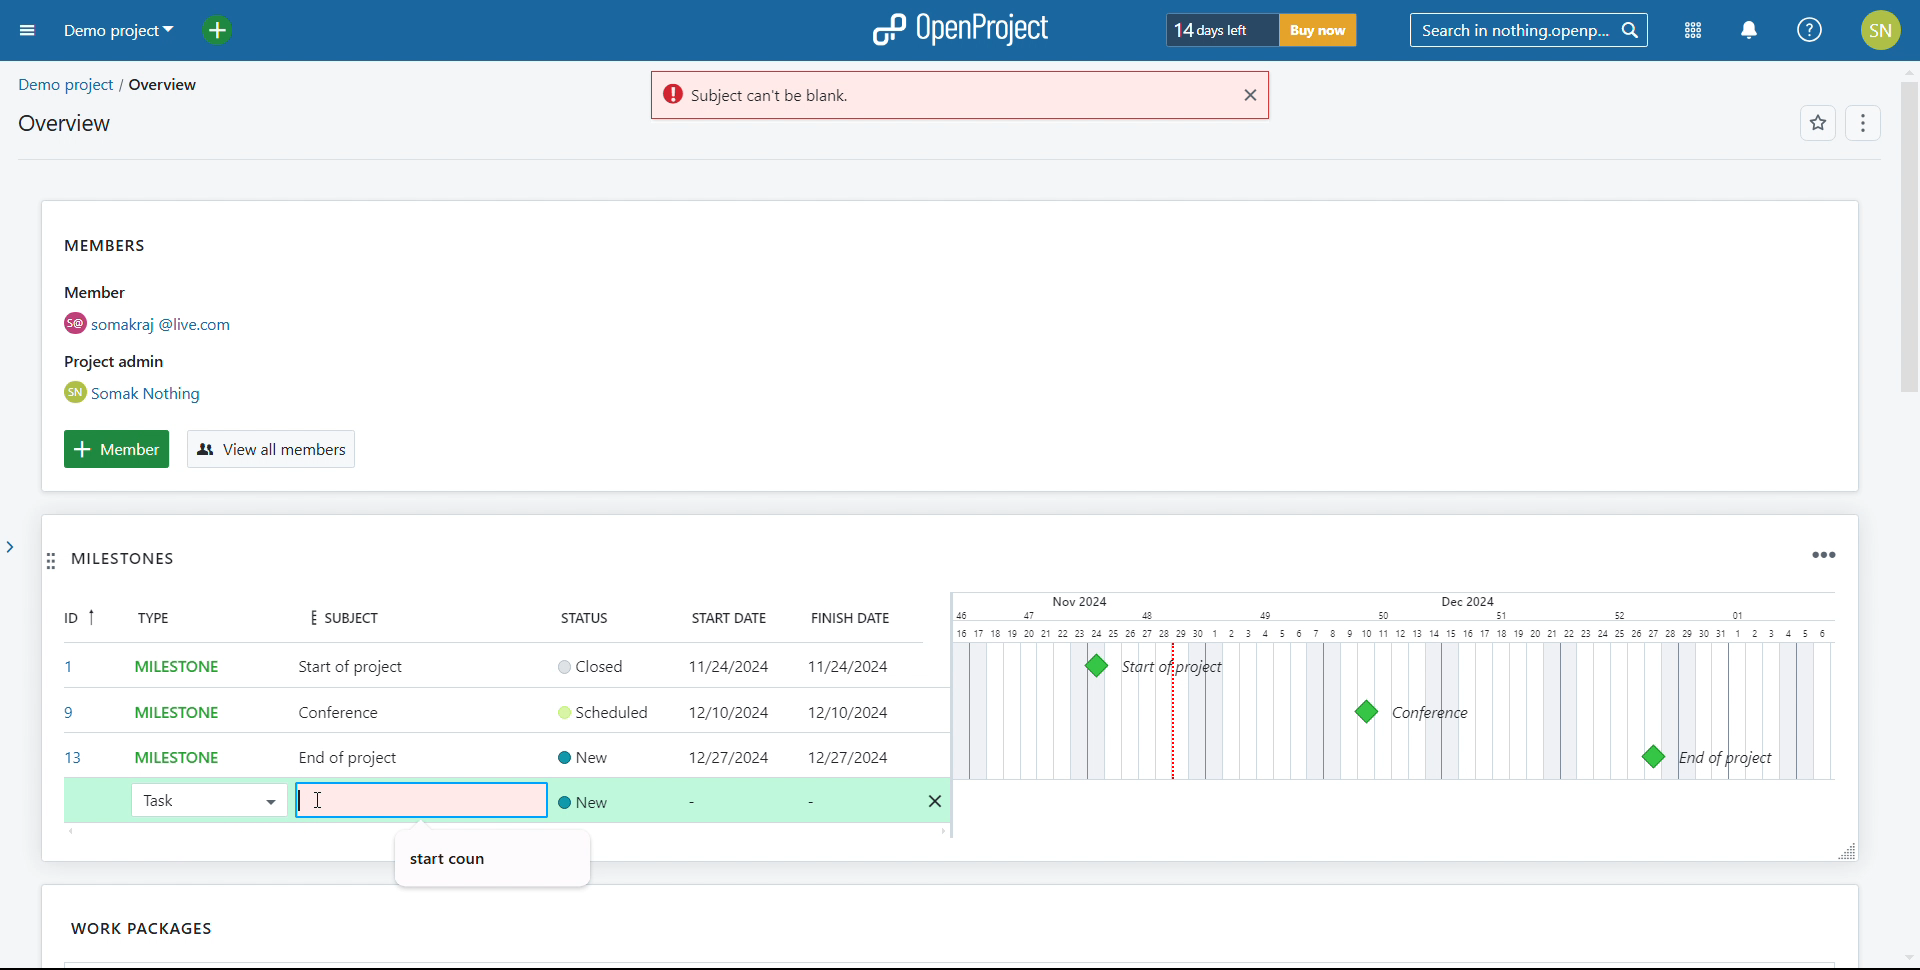  I want to click on task selected, so click(207, 799).